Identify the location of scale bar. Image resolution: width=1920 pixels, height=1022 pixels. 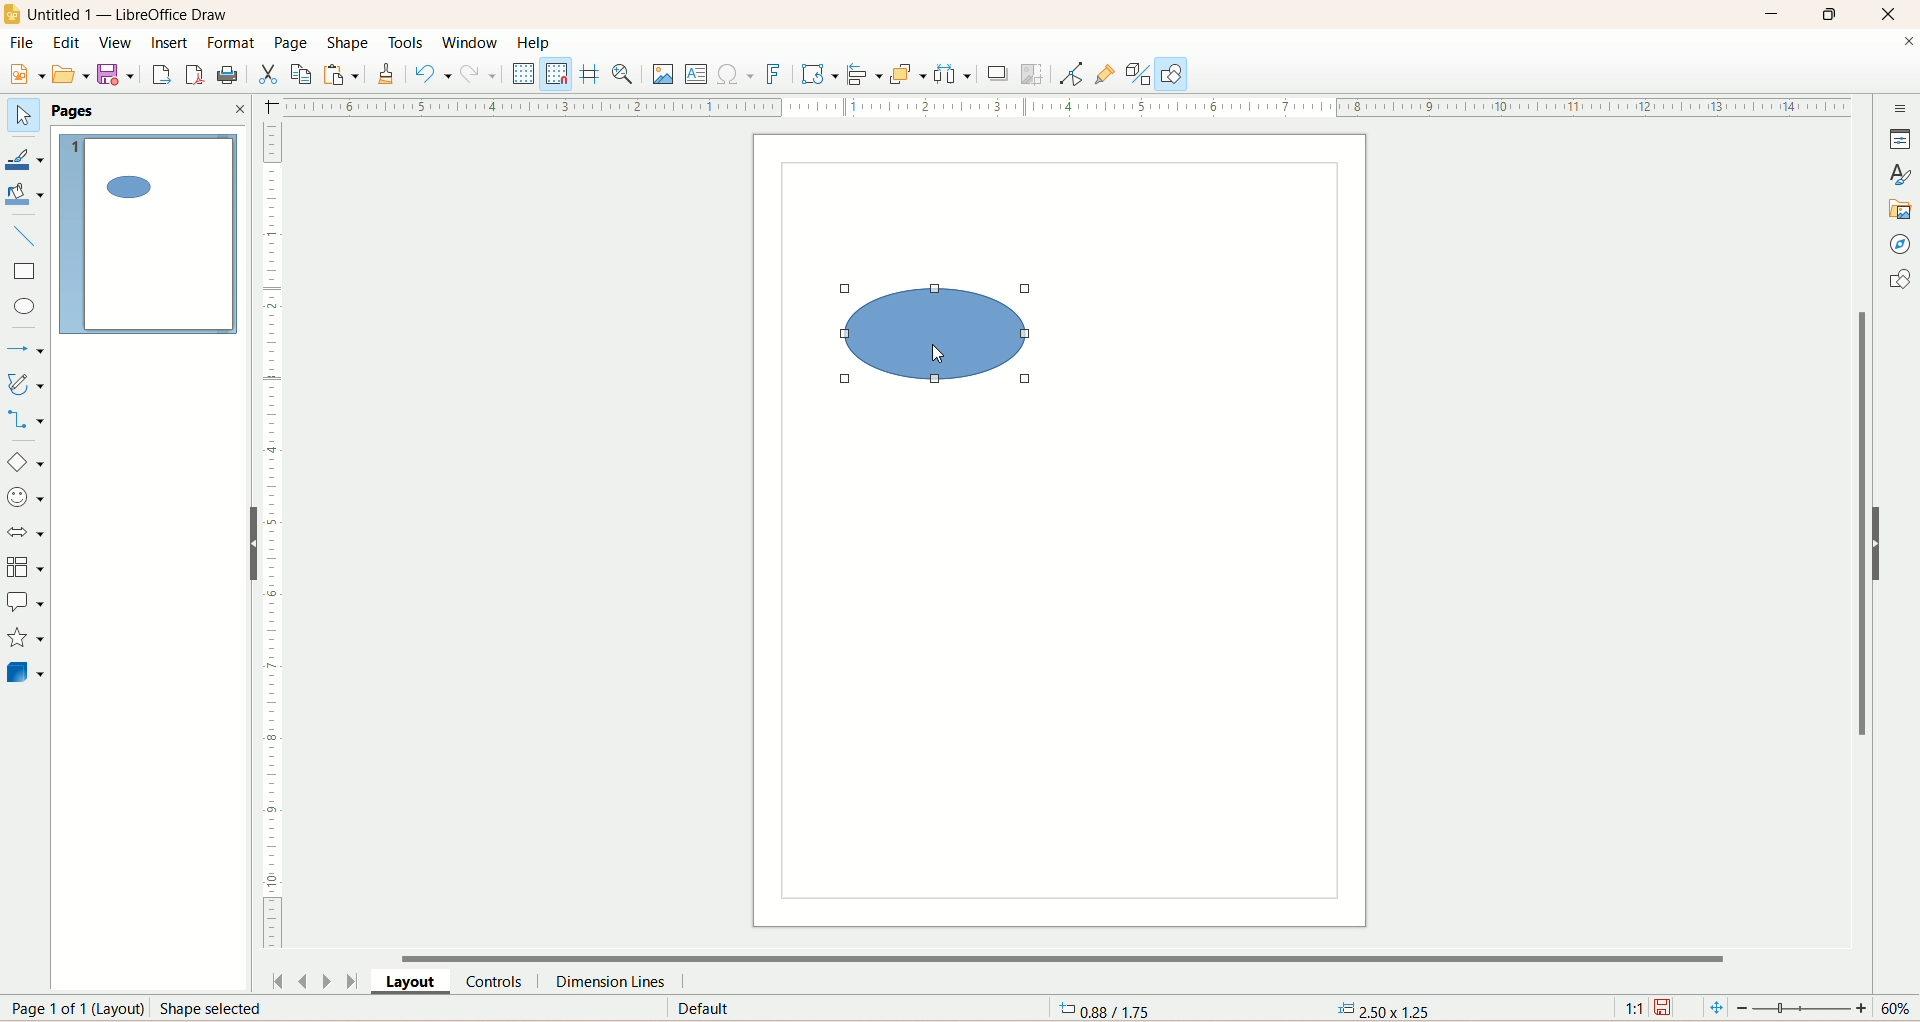
(273, 537).